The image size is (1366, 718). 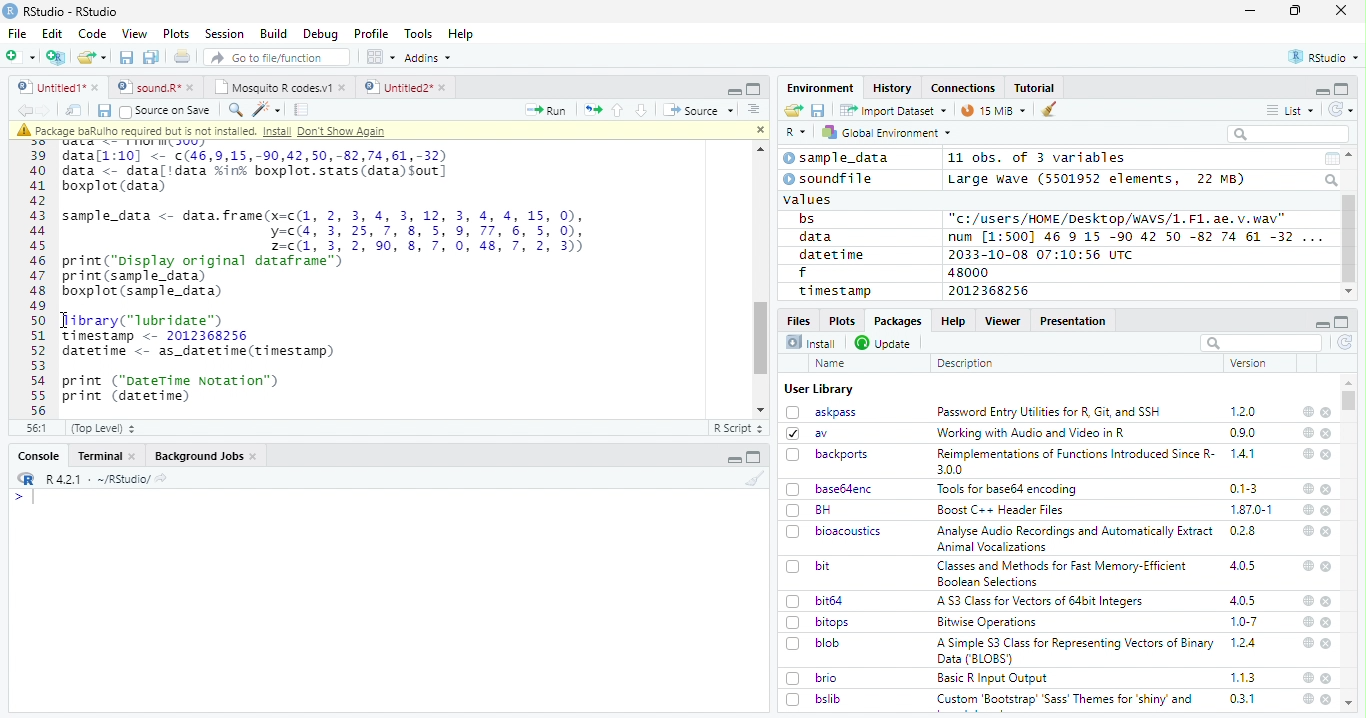 What do you see at coordinates (1049, 412) in the screenshot?
I see `Password Entry Utilities for R, Git, and SSH` at bounding box center [1049, 412].